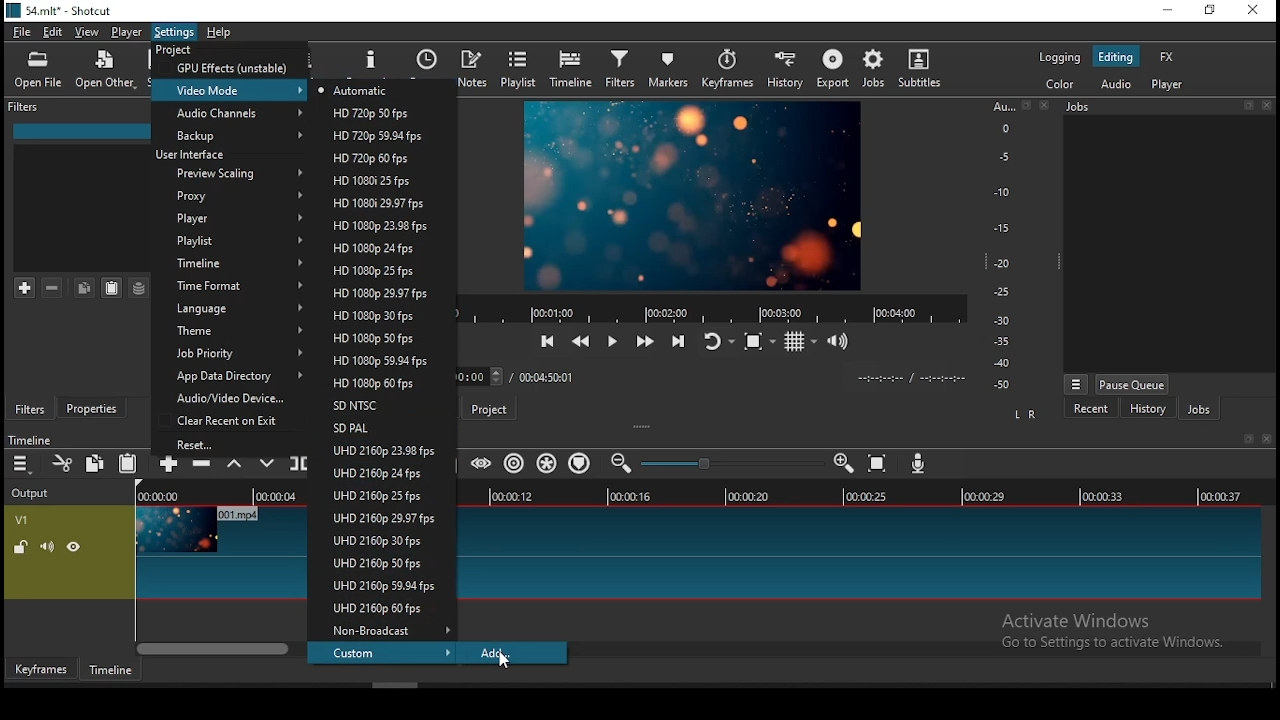 The height and width of the screenshot is (720, 1280). I want to click on playlist, so click(230, 242).